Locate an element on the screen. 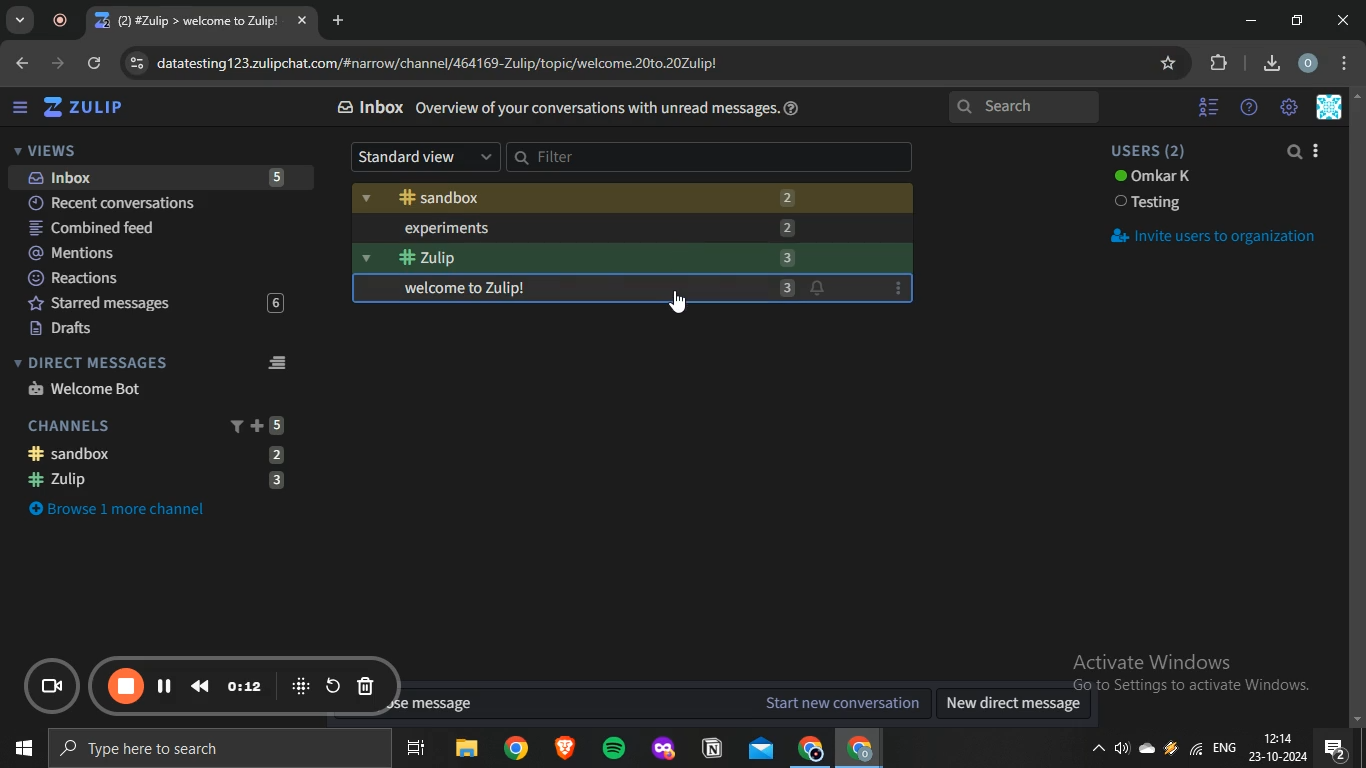 The image size is (1366, 768). account is located at coordinates (1309, 64).